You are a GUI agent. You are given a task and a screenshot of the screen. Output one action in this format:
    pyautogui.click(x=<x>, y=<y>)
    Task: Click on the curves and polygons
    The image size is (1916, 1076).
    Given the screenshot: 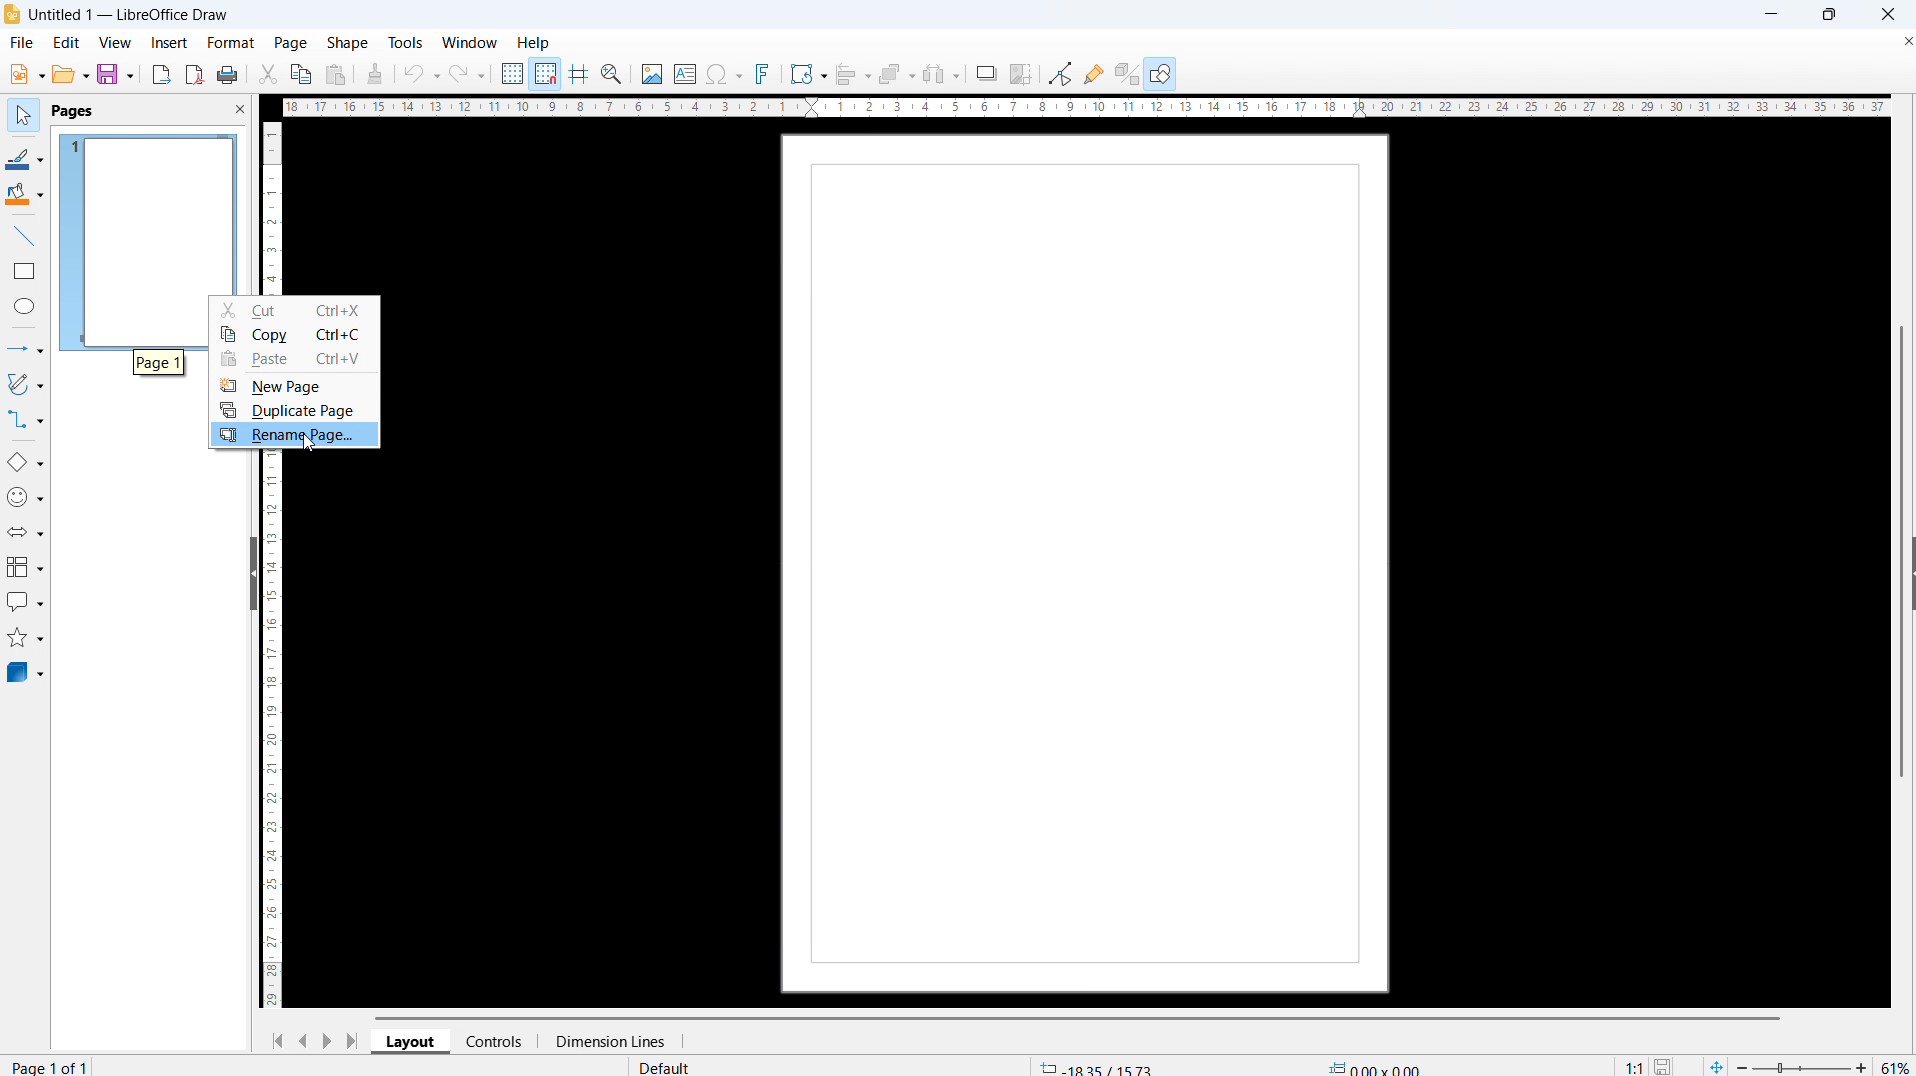 What is the action you would take?
    pyautogui.click(x=25, y=385)
    